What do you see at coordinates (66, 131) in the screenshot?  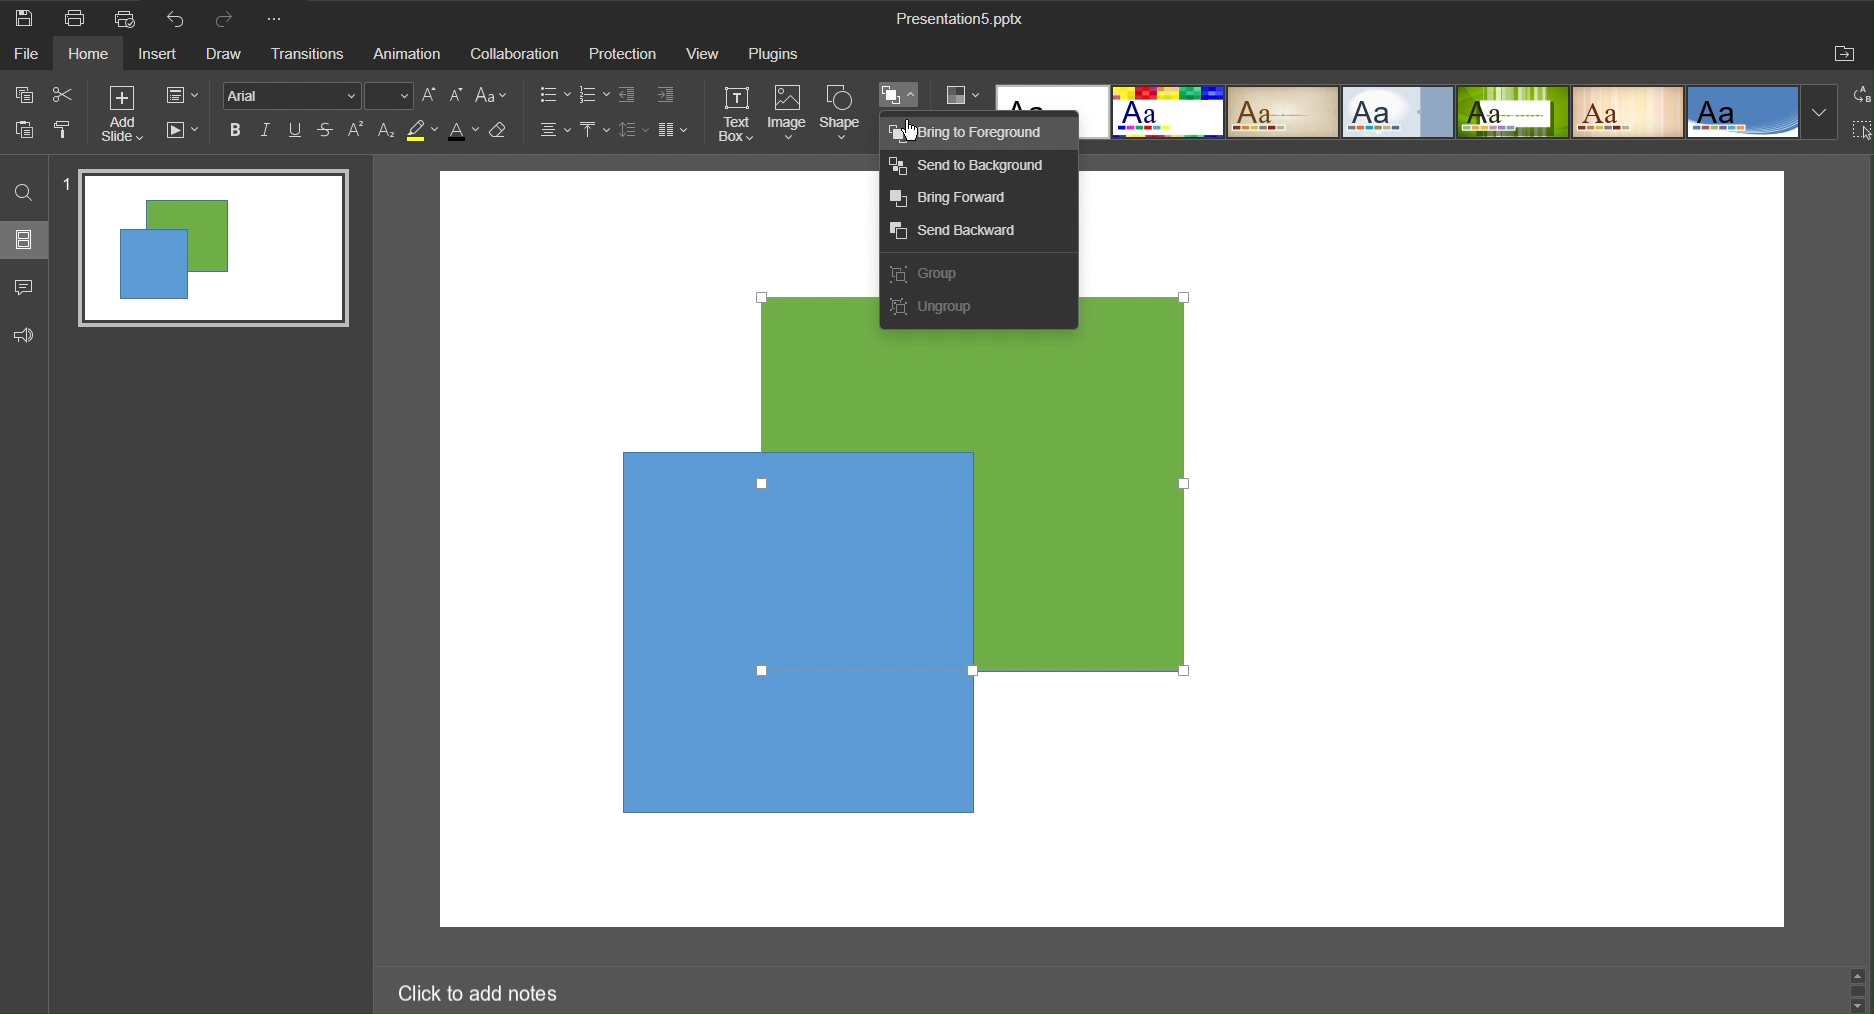 I see `Copy Style` at bounding box center [66, 131].